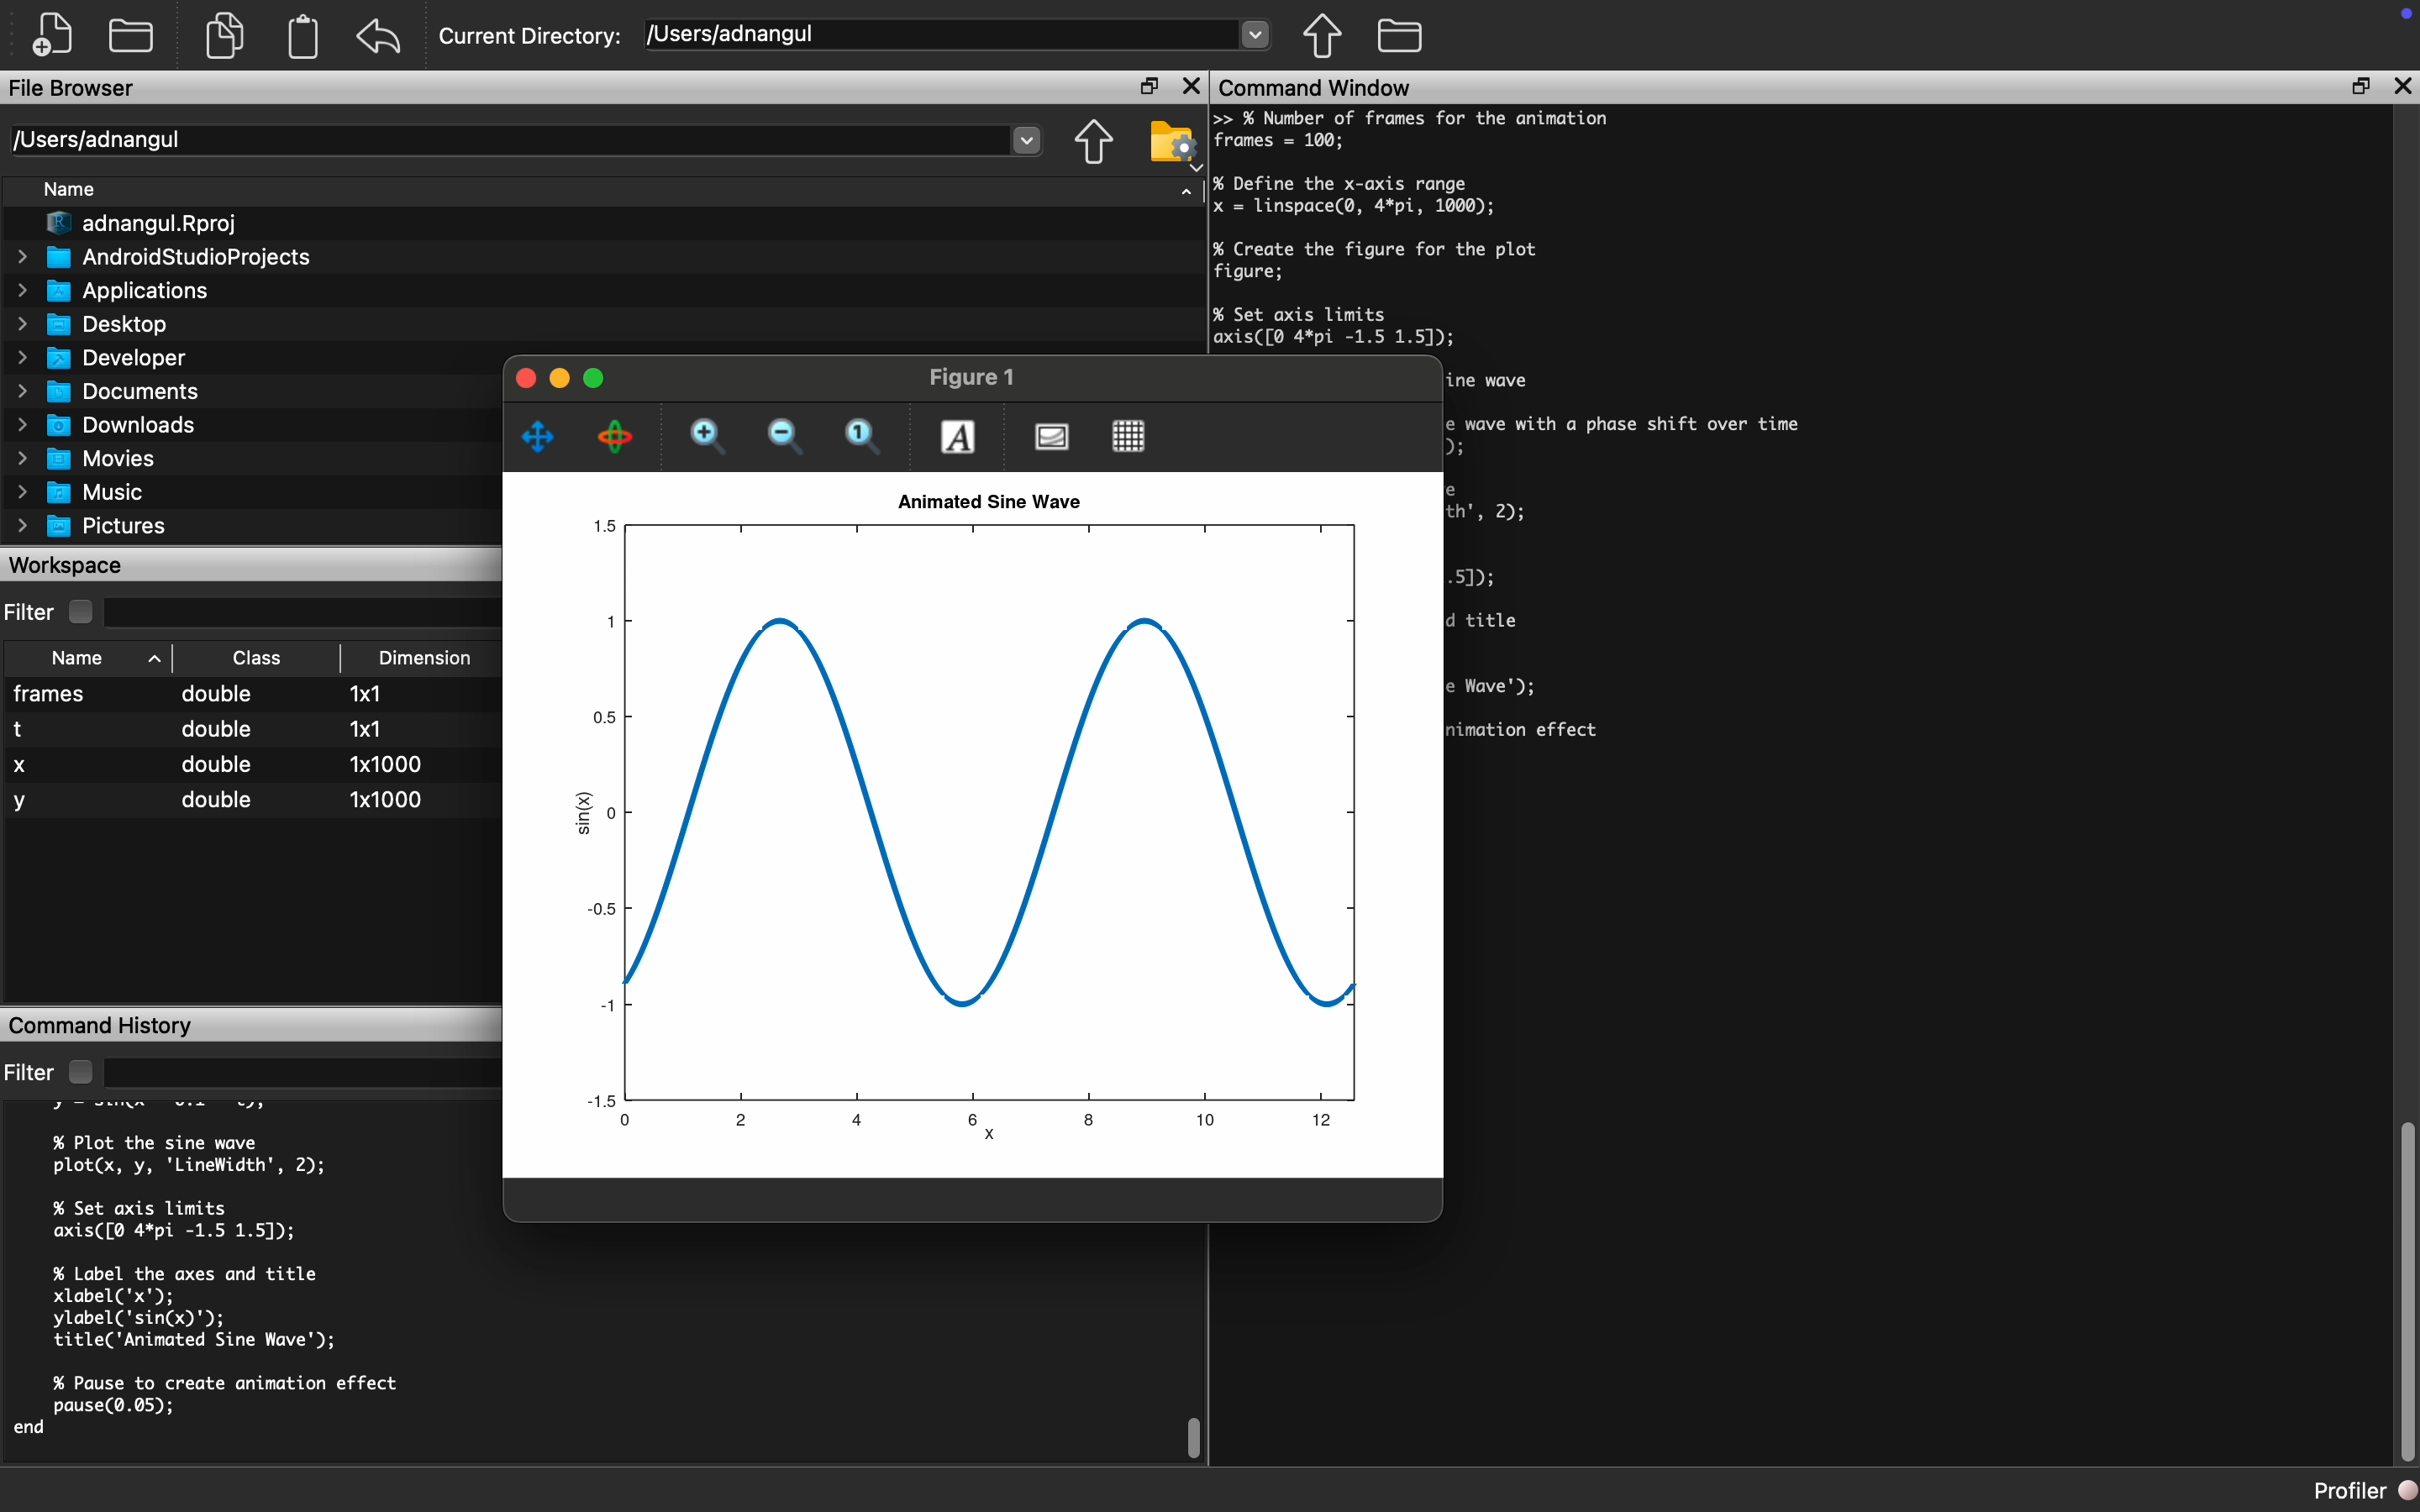 The width and height of the screenshot is (2420, 1512). I want to click on Folder, so click(1400, 37).